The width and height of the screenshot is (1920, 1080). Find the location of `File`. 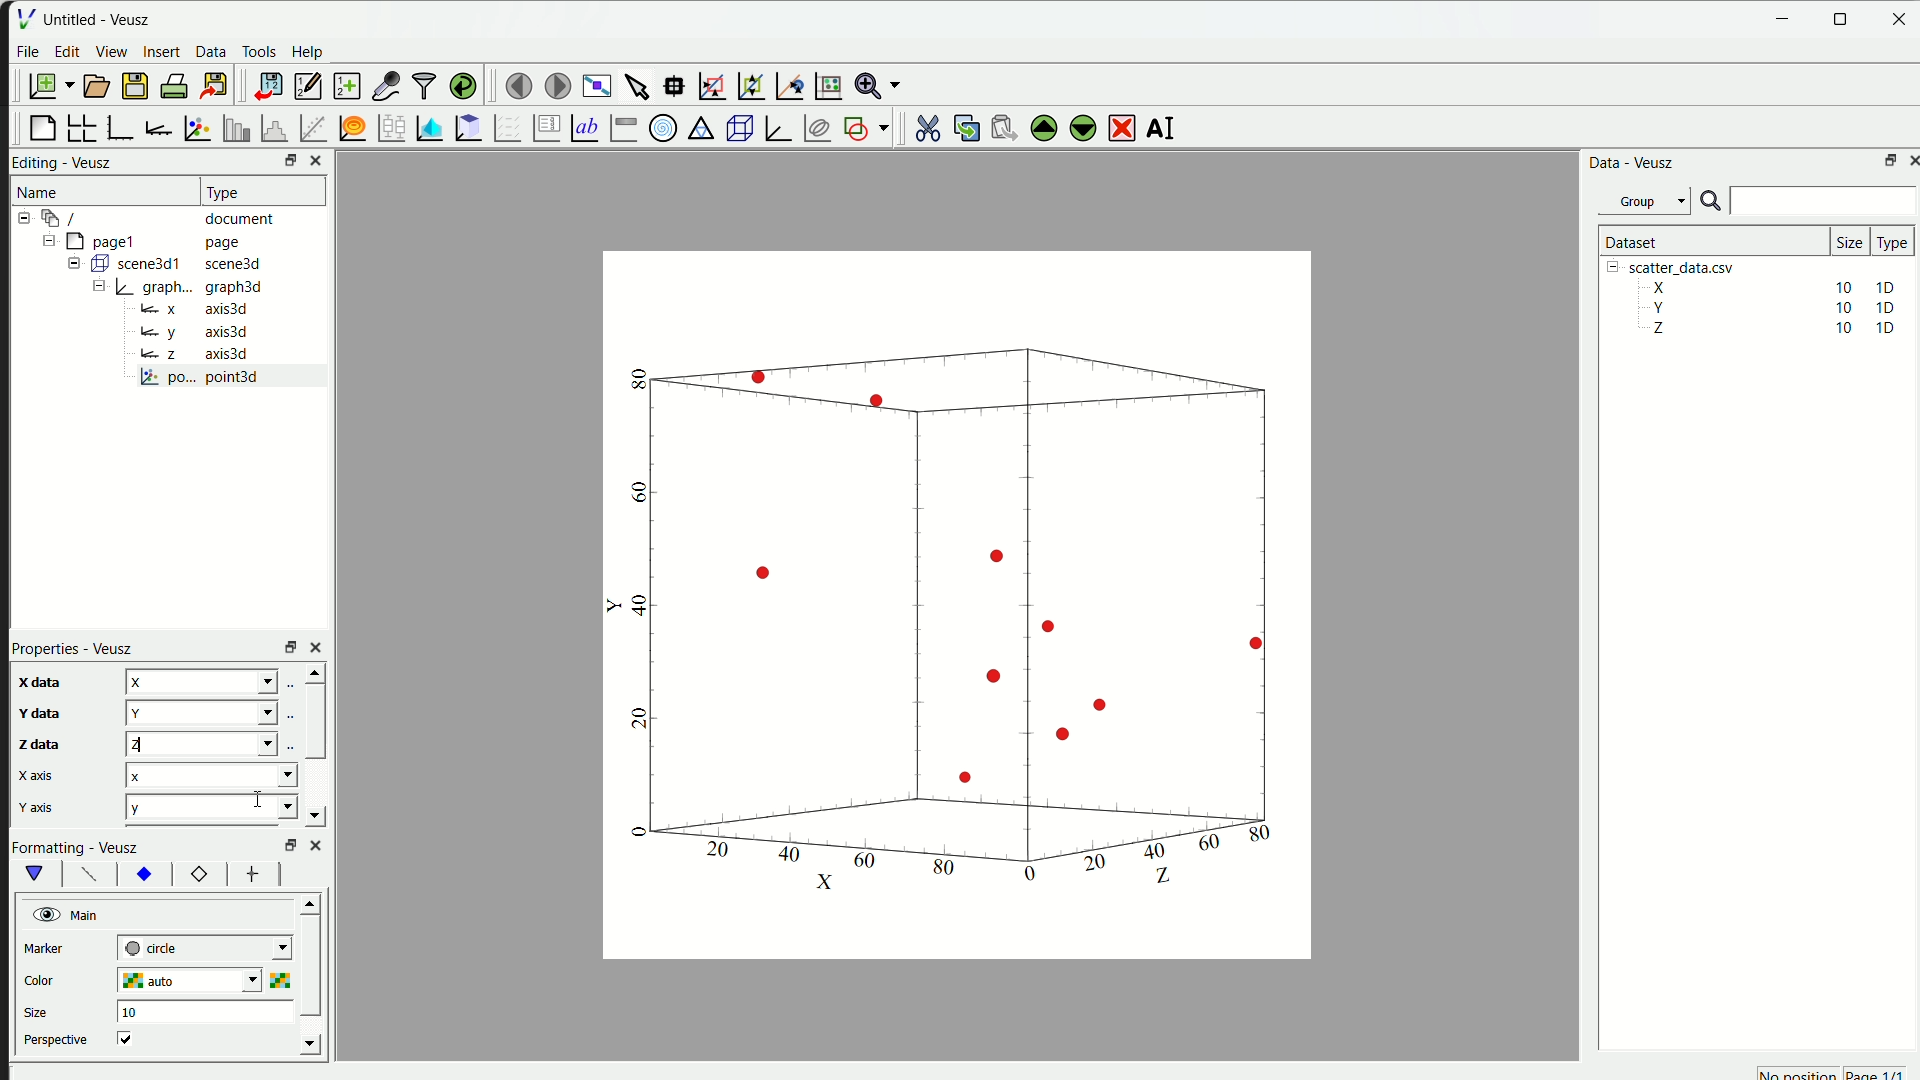

File is located at coordinates (29, 53).